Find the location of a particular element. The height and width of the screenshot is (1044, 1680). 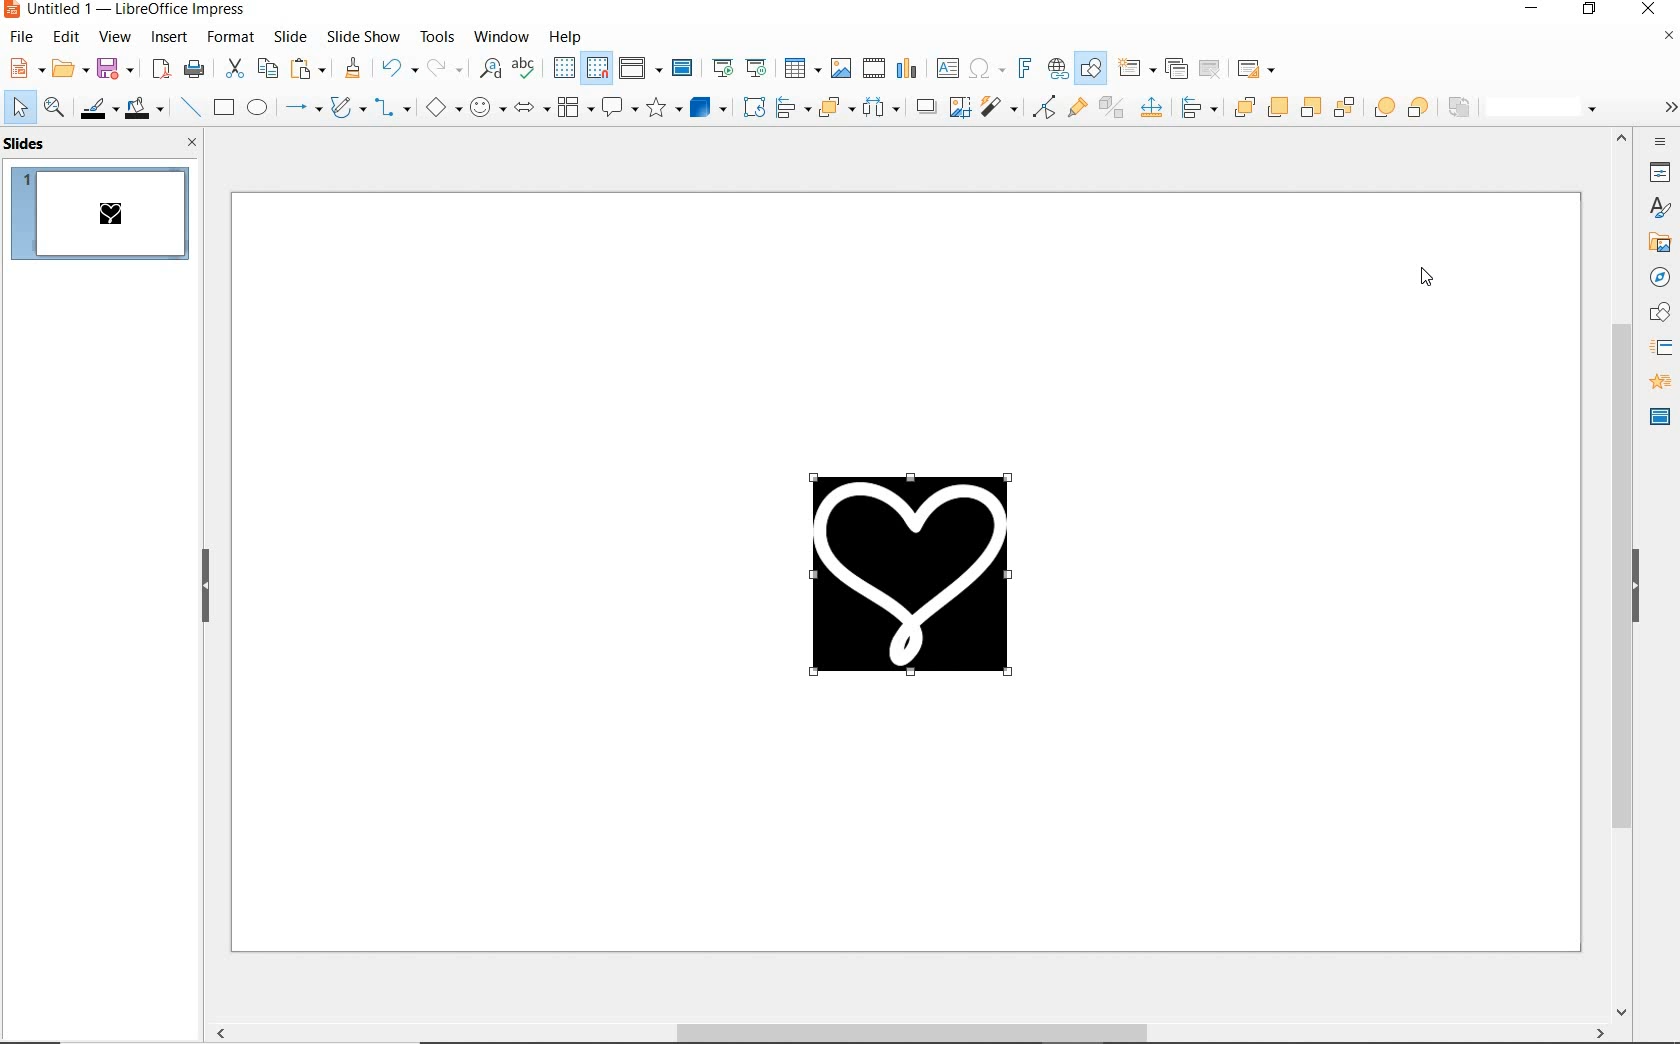

open is located at coordinates (68, 66).